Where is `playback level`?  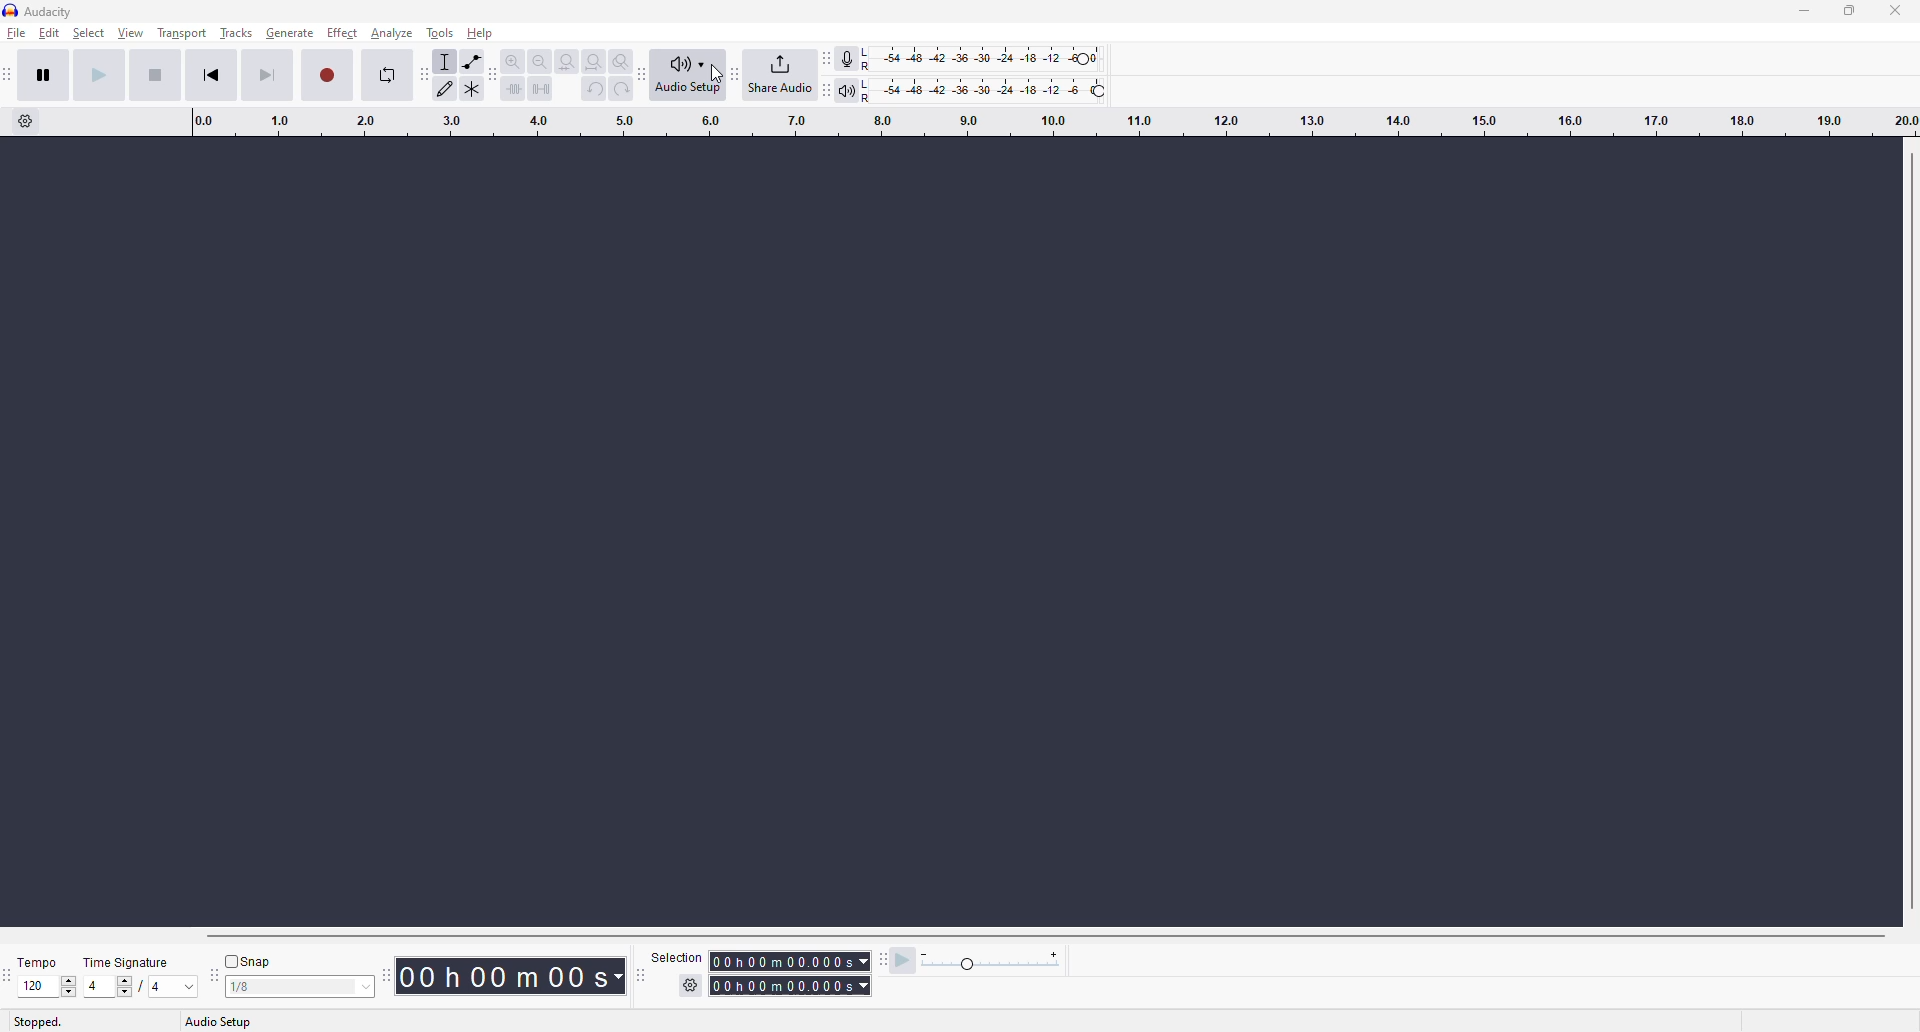
playback level is located at coordinates (986, 94).